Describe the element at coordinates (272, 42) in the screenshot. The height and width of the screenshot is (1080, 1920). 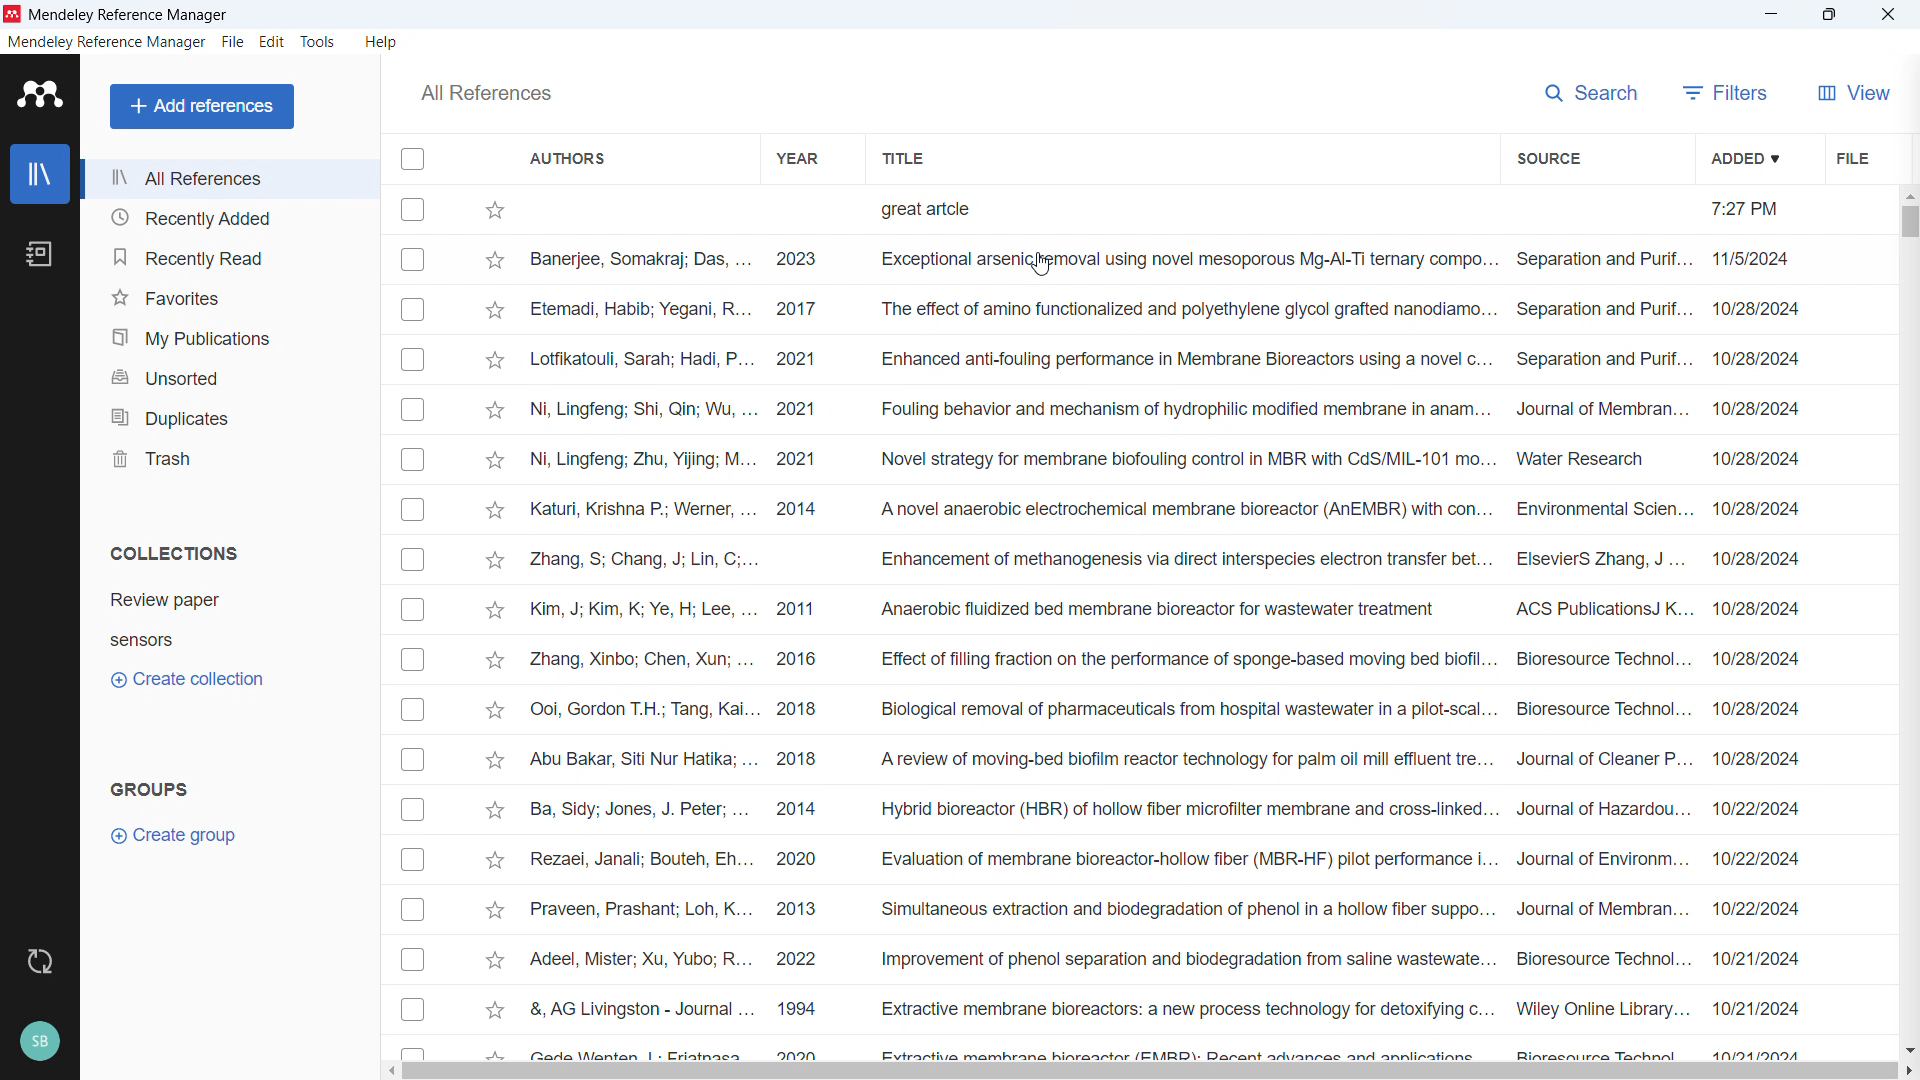
I see `edit` at that location.